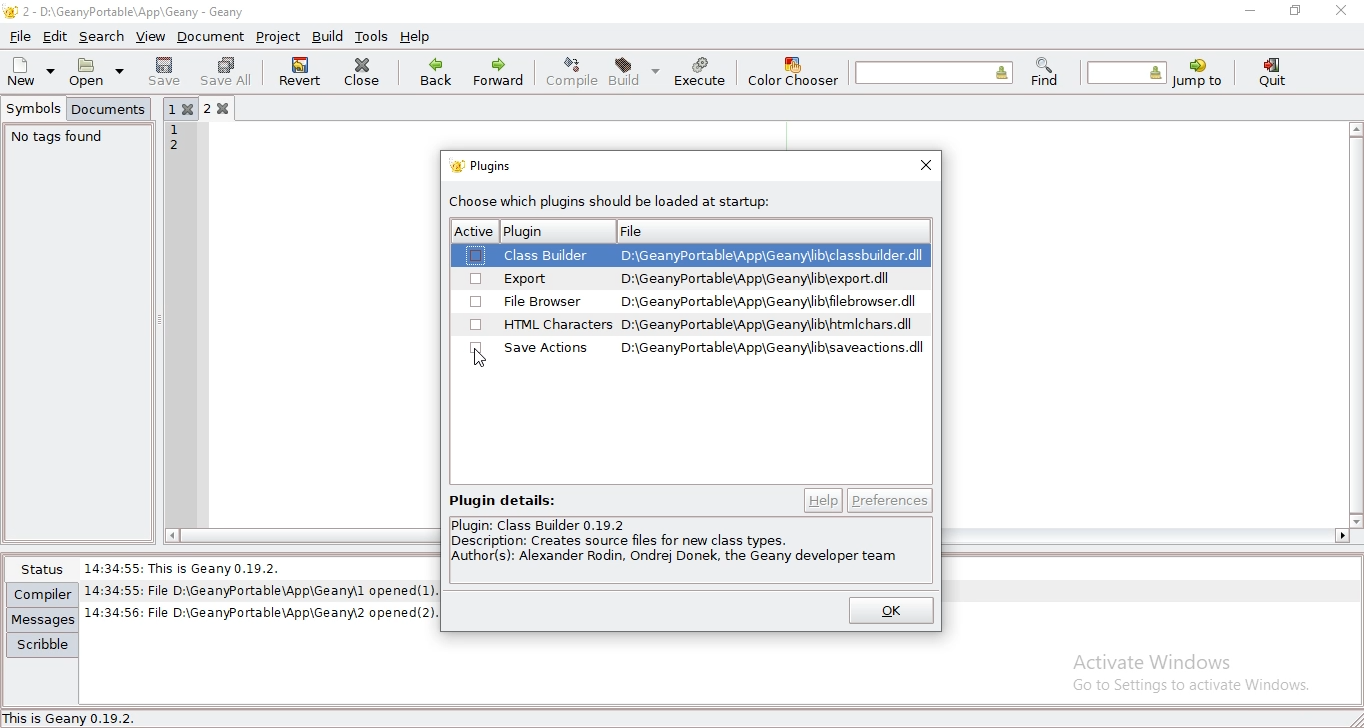  What do you see at coordinates (553, 231) in the screenshot?
I see `active plugin file` at bounding box center [553, 231].